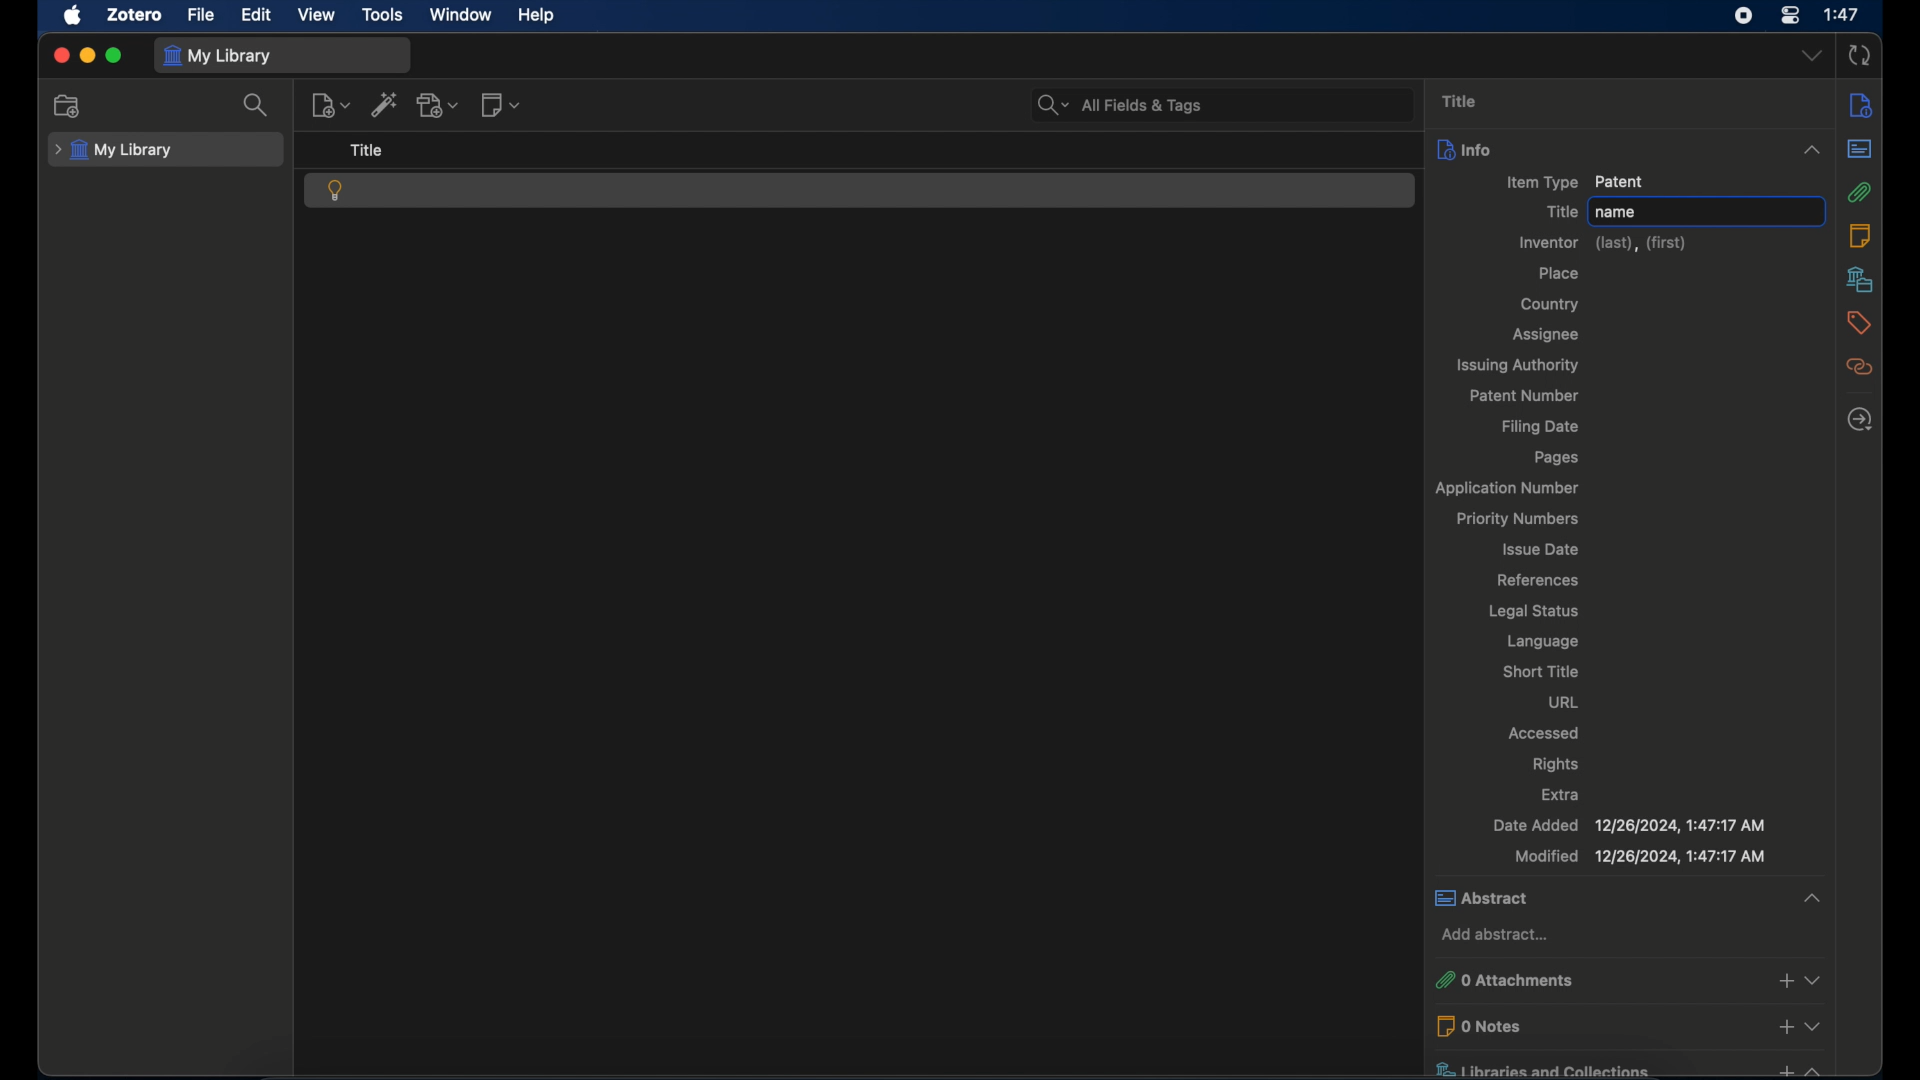 The width and height of the screenshot is (1920, 1080). I want to click on country, so click(1553, 305).